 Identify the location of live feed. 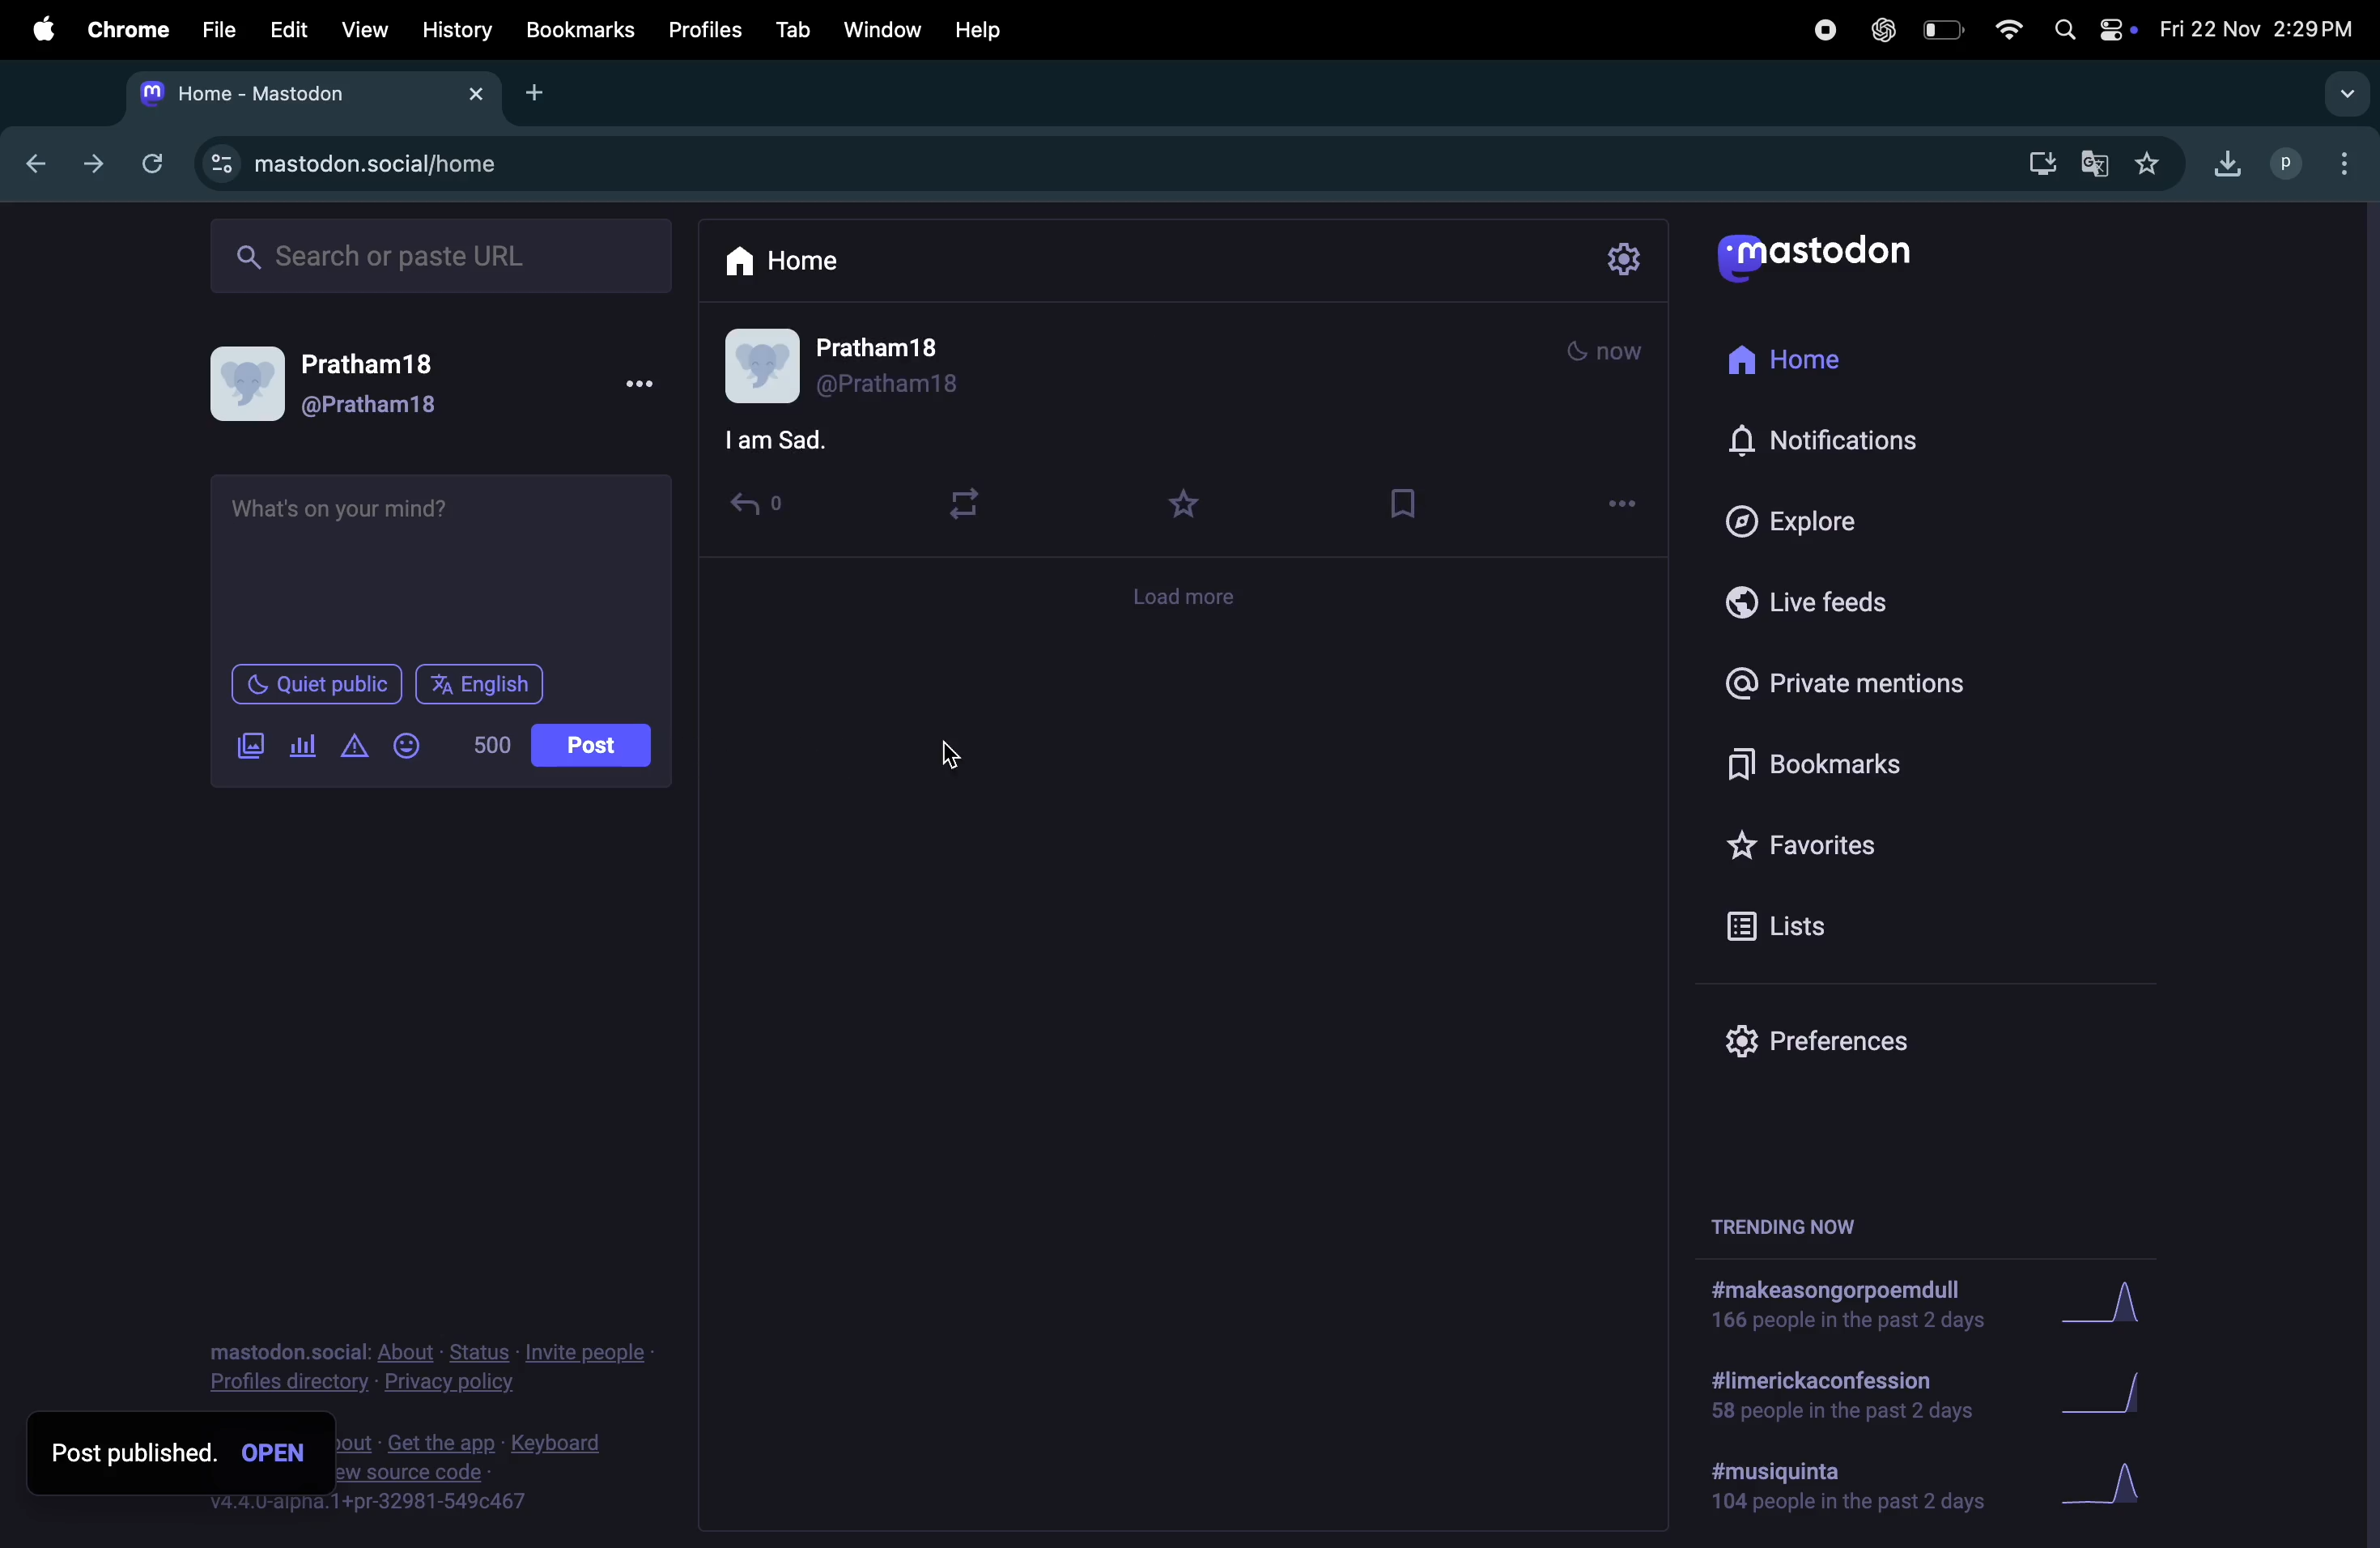
(1839, 599).